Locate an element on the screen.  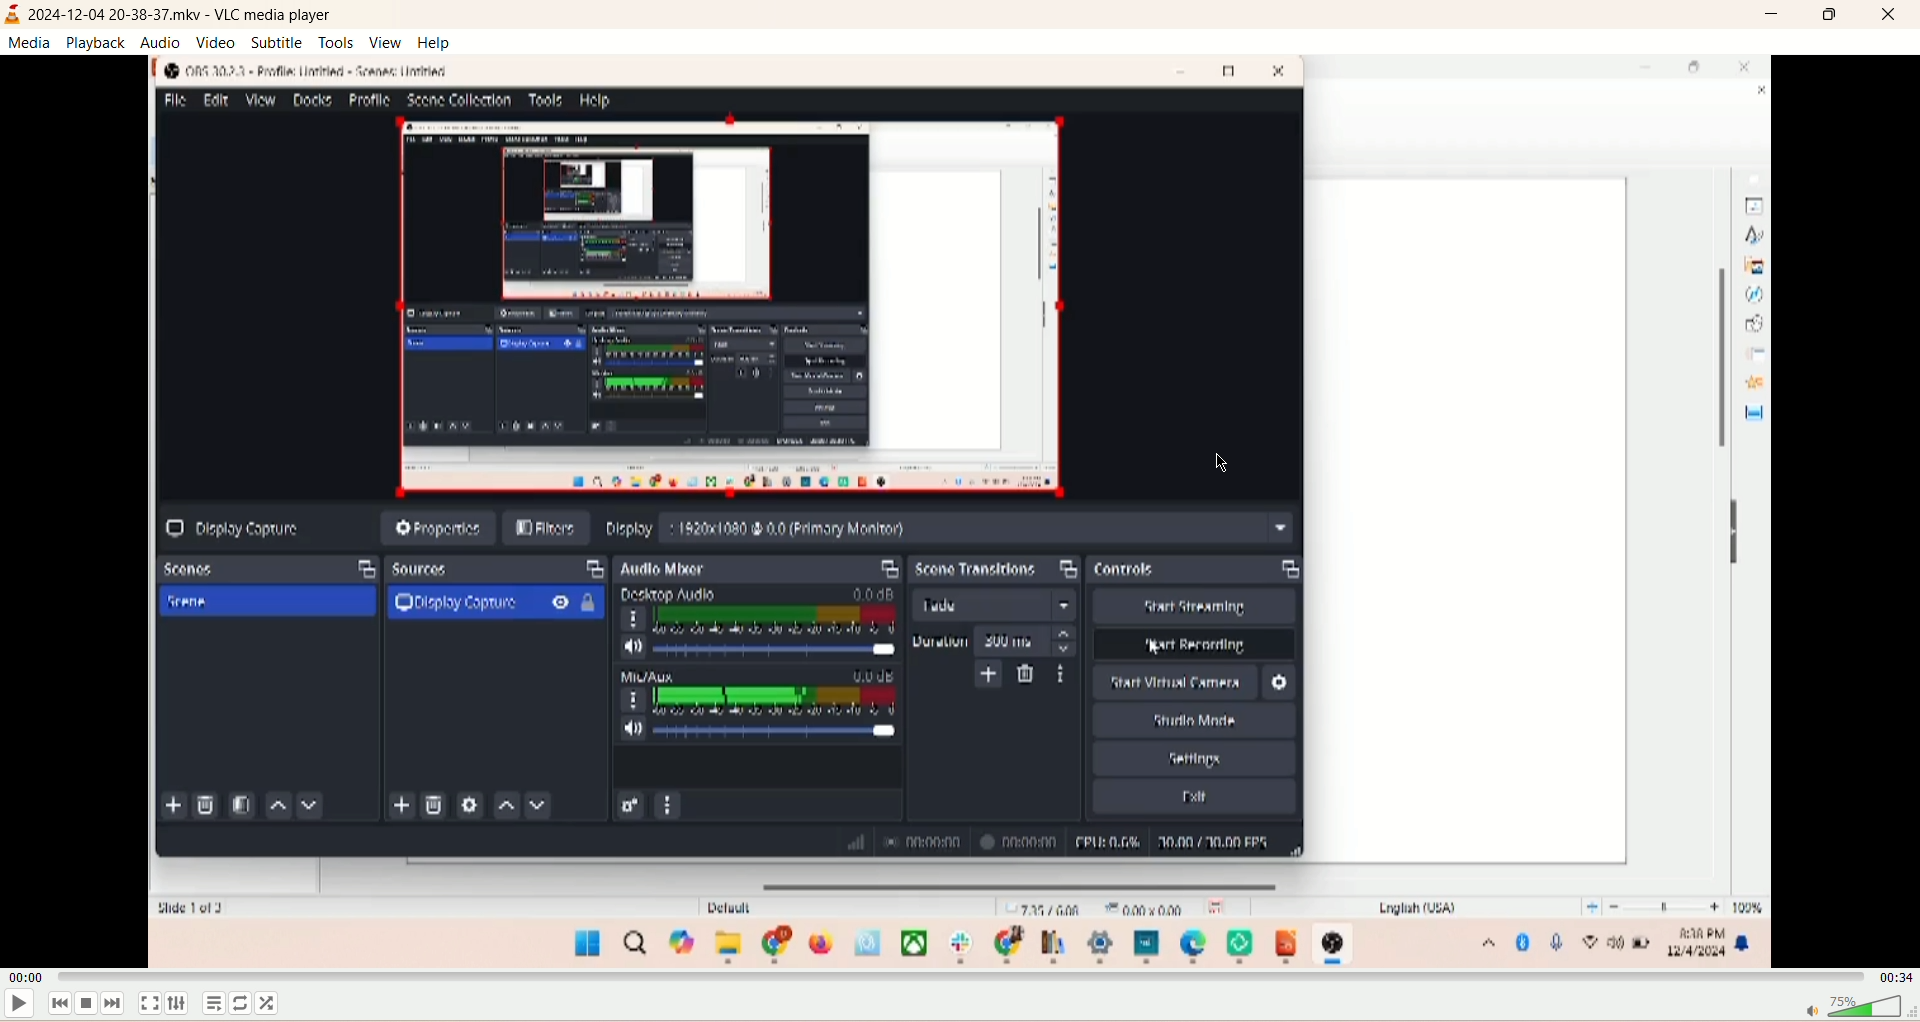
2024-12-04 20-38-37.mkv - VLC media player is located at coordinates (187, 15).